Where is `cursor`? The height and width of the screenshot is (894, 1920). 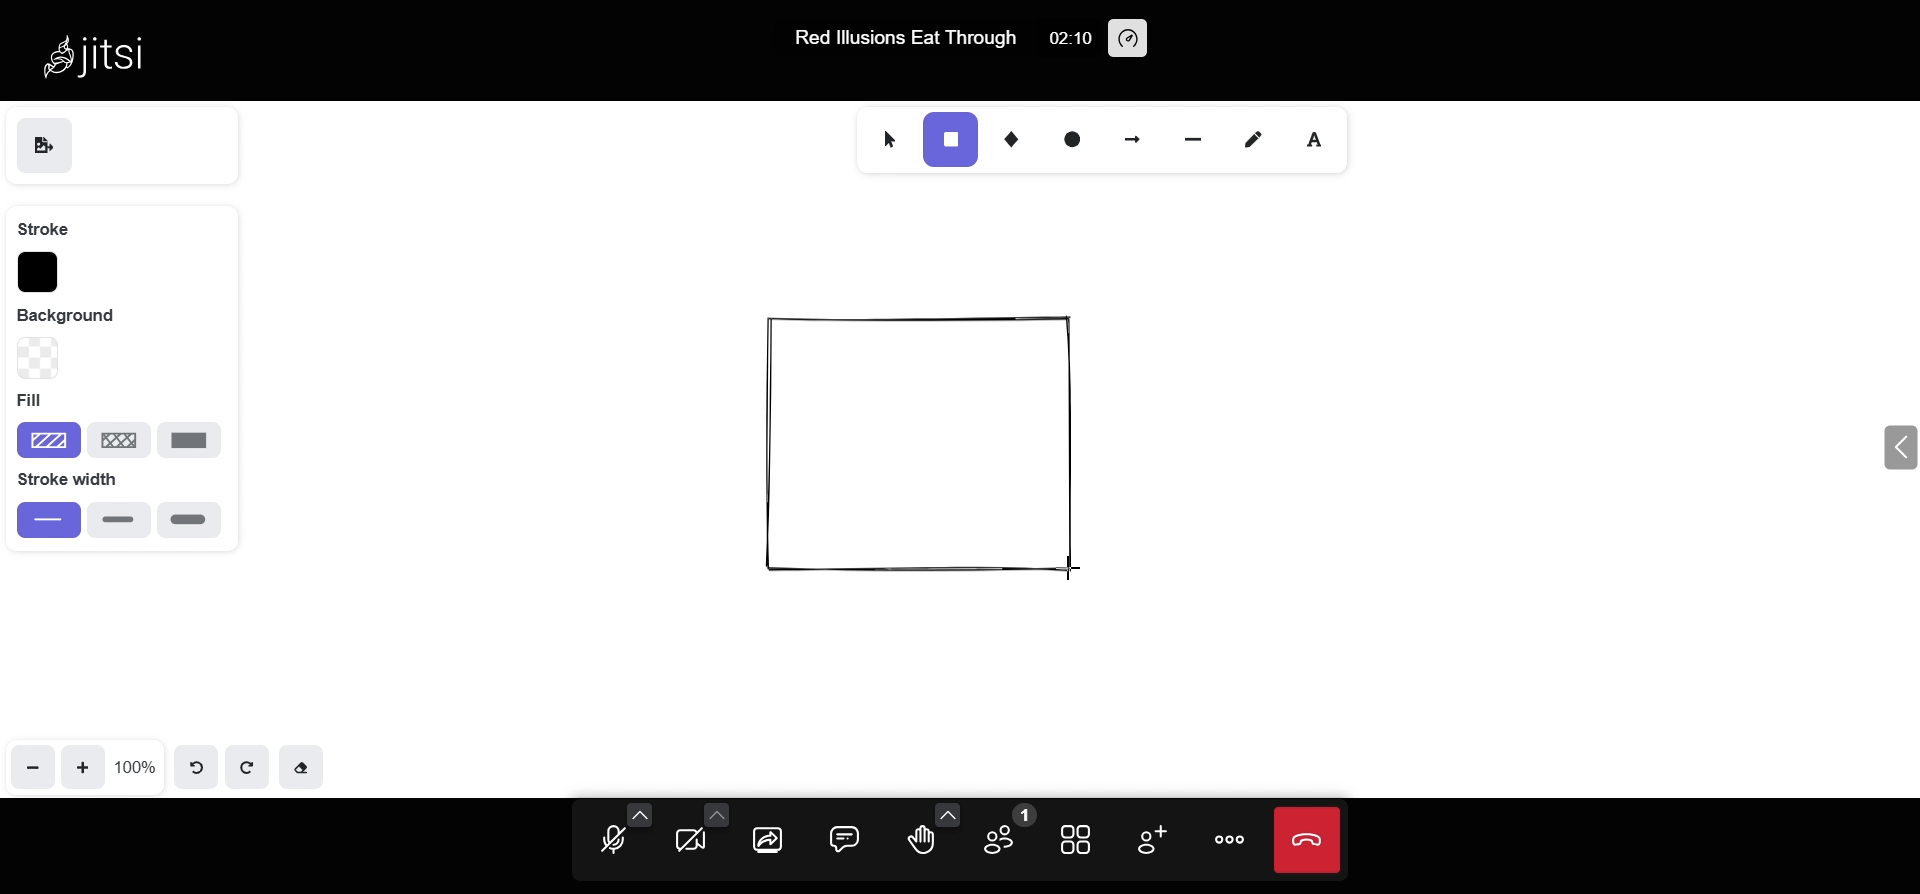 cursor is located at coordinates (1086, 566).